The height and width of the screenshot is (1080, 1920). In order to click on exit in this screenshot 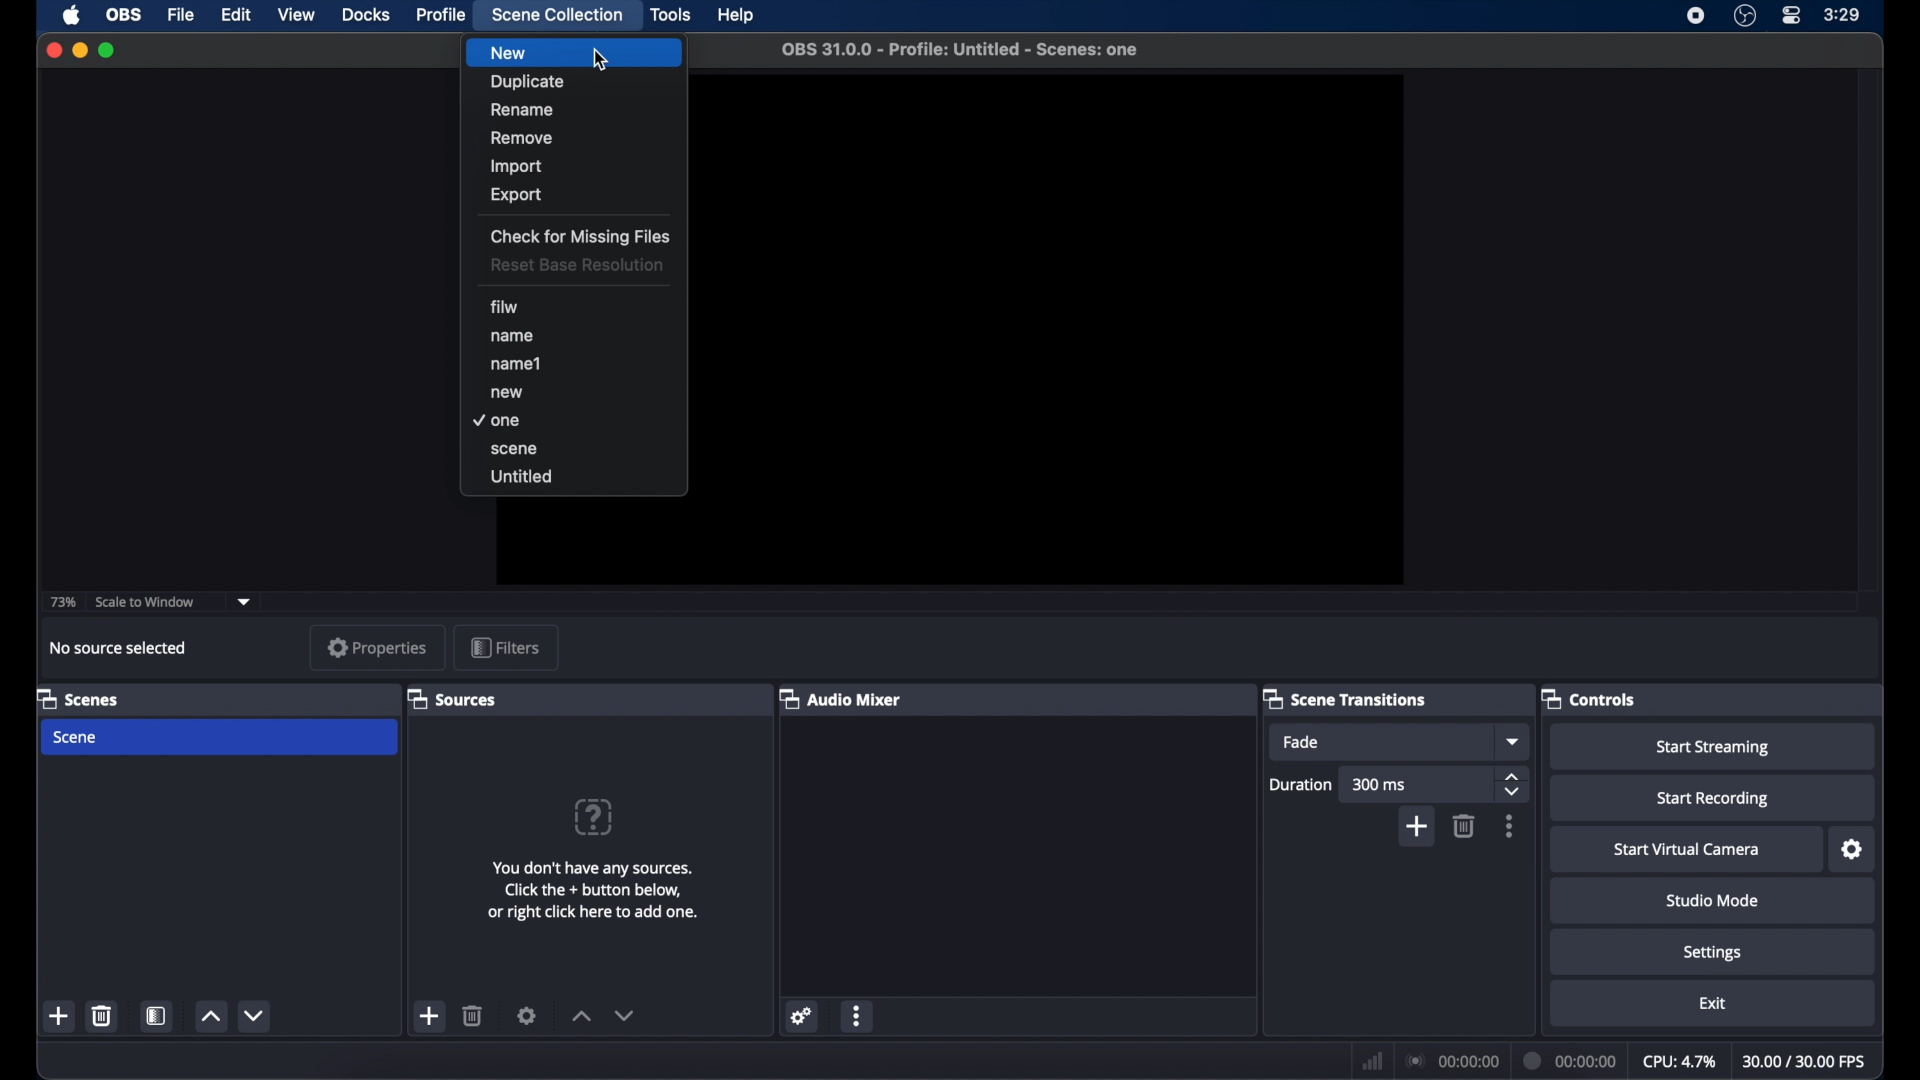, I will do `click(1715, 1003)`.